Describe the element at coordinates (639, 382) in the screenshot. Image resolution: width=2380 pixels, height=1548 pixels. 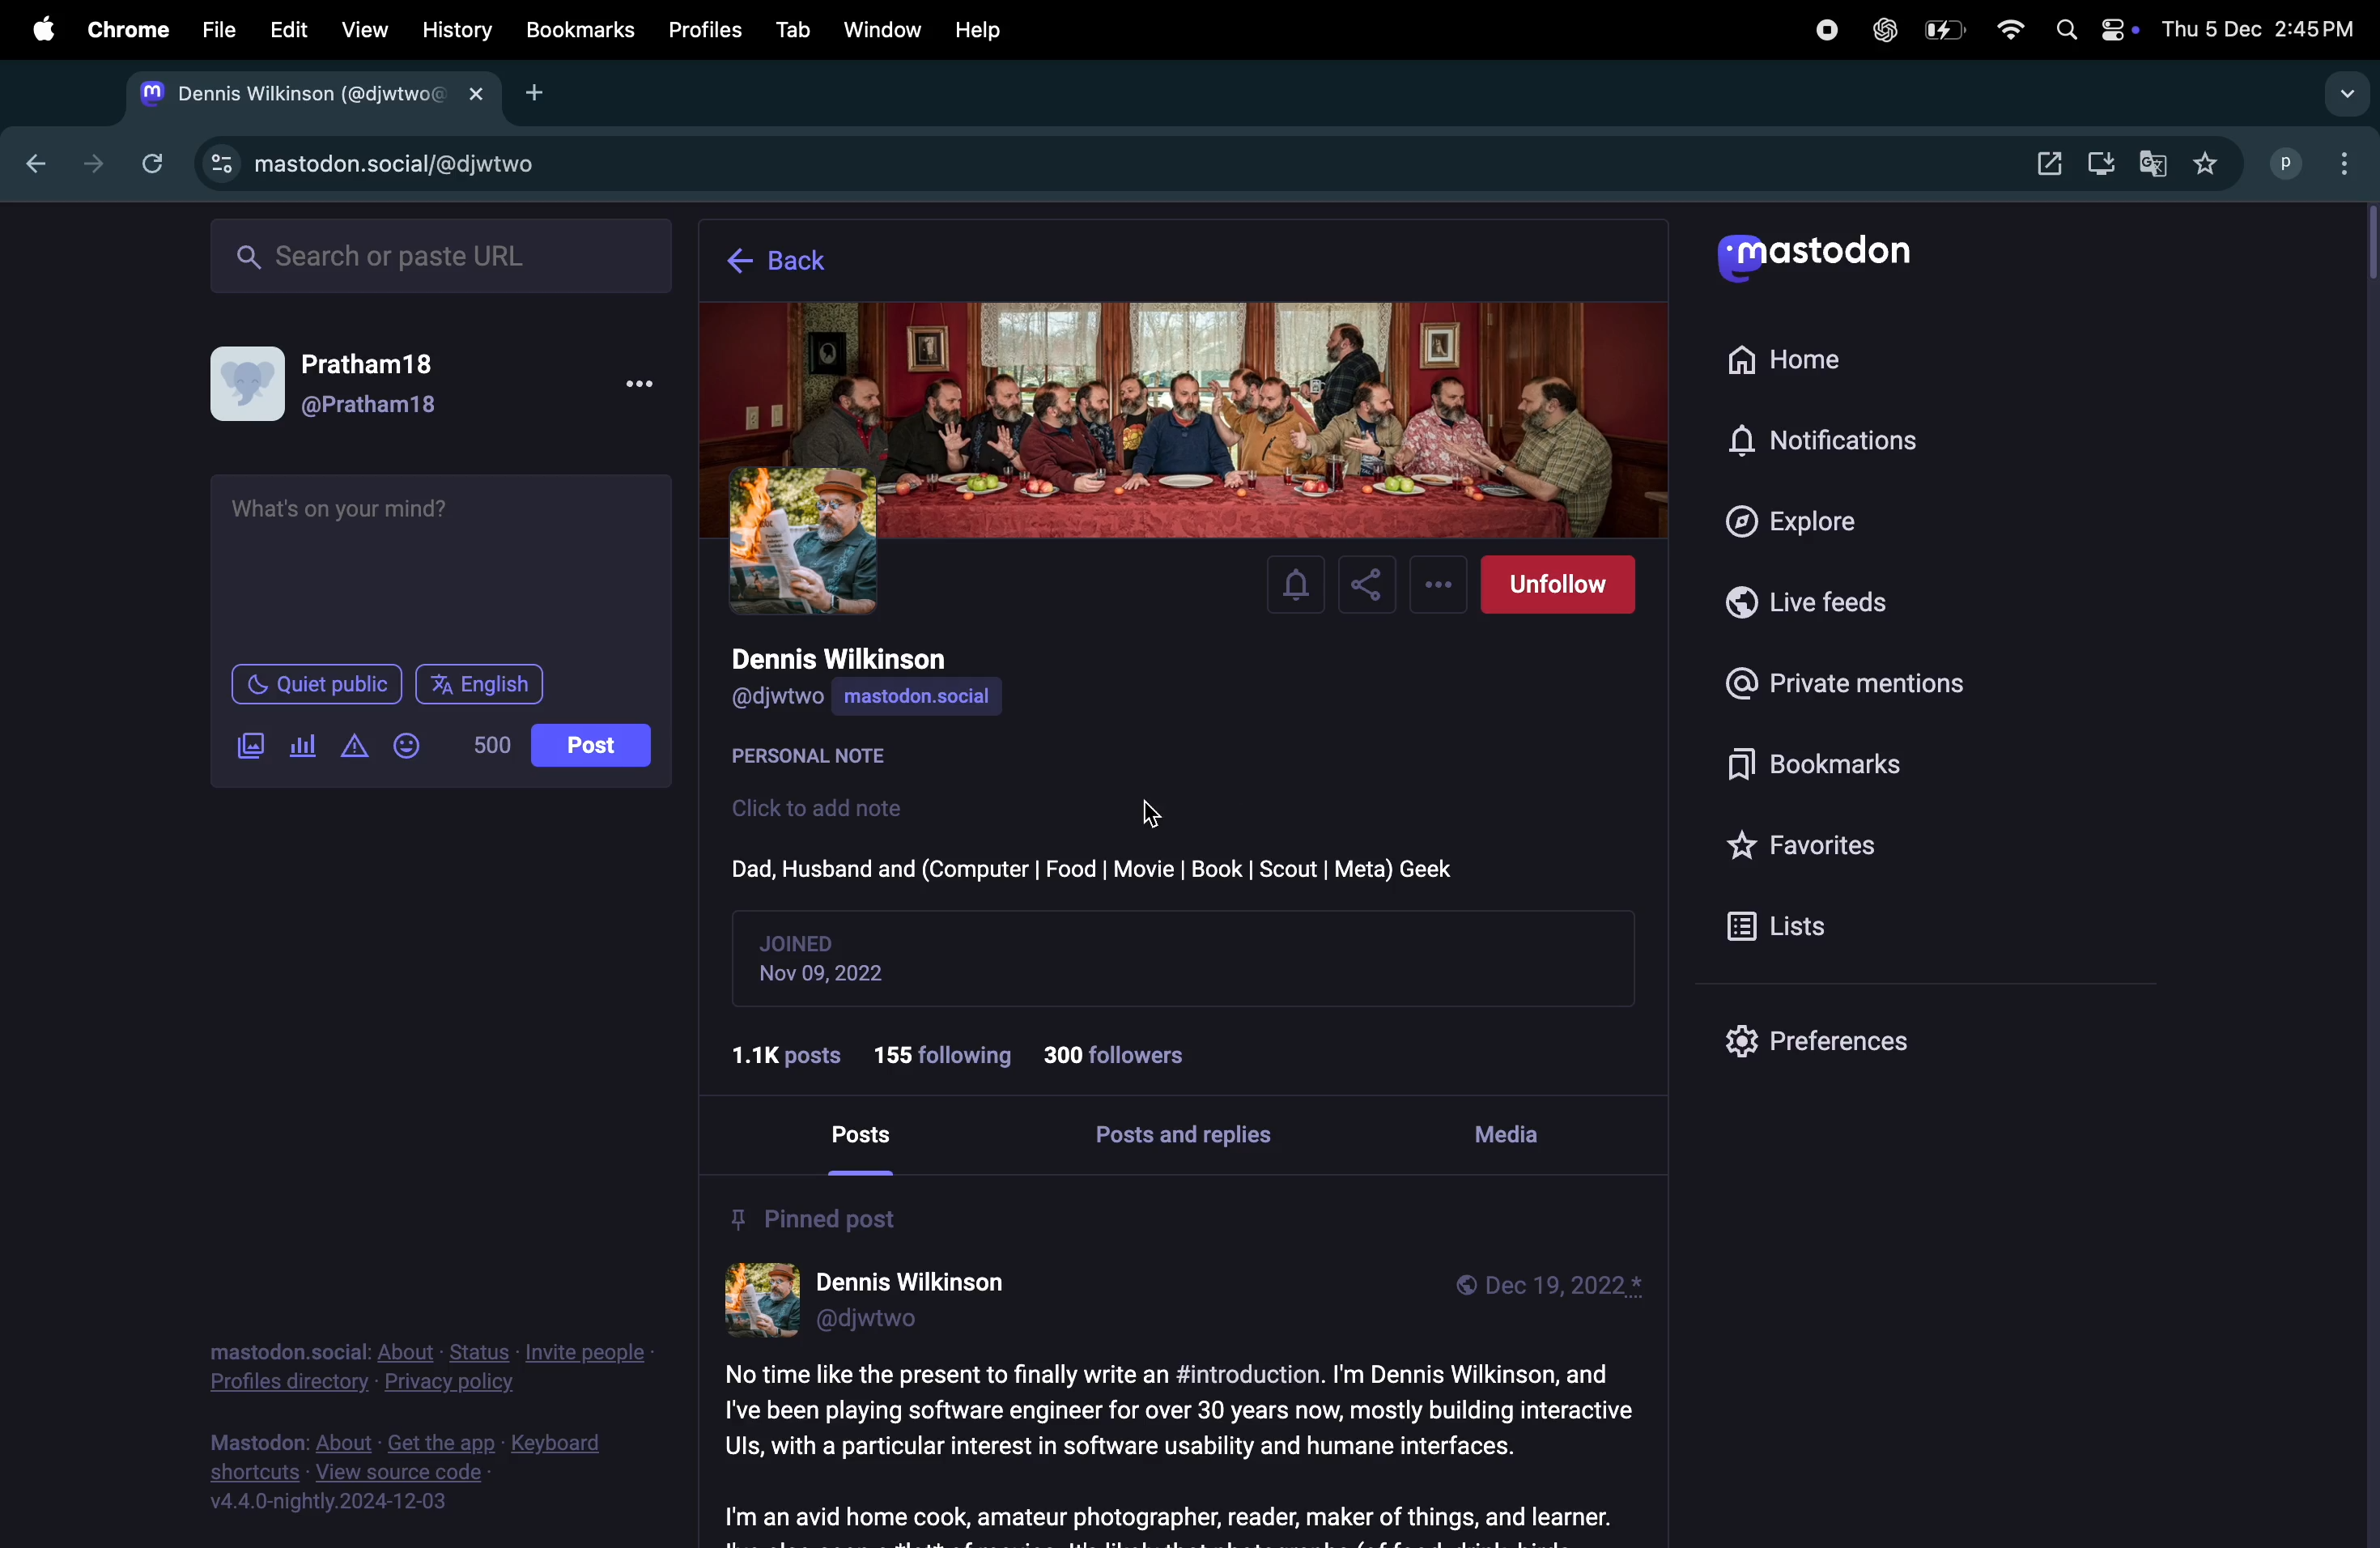
I see `options` at that location.